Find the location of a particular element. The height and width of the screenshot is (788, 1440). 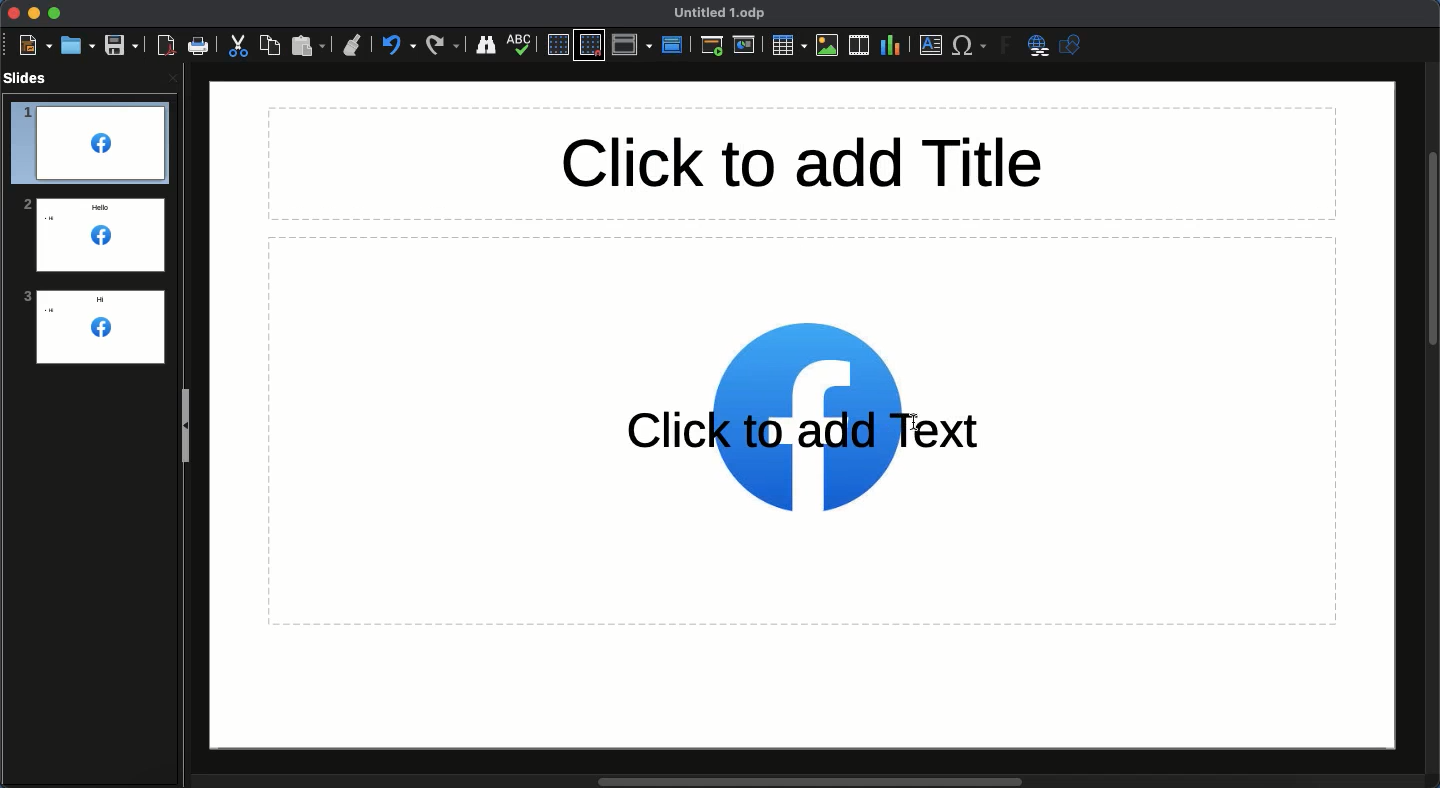

Display grid is located at coordinates (558, 45).